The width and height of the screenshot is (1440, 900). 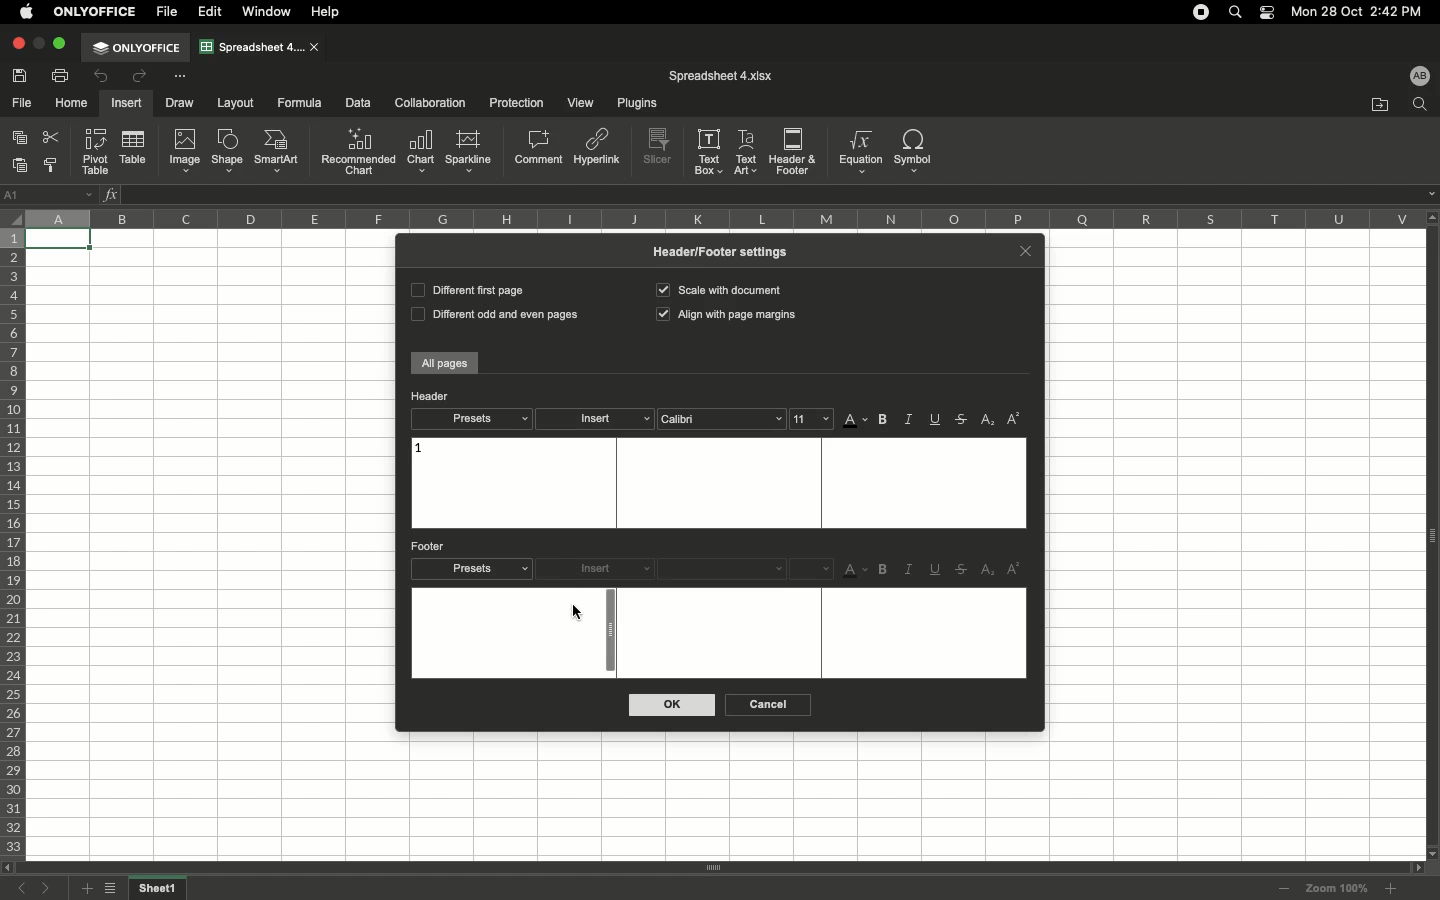 What do you see at coordinates (62, 75) in the screenshot?
I see `Print` at bounding box center [62, 75].